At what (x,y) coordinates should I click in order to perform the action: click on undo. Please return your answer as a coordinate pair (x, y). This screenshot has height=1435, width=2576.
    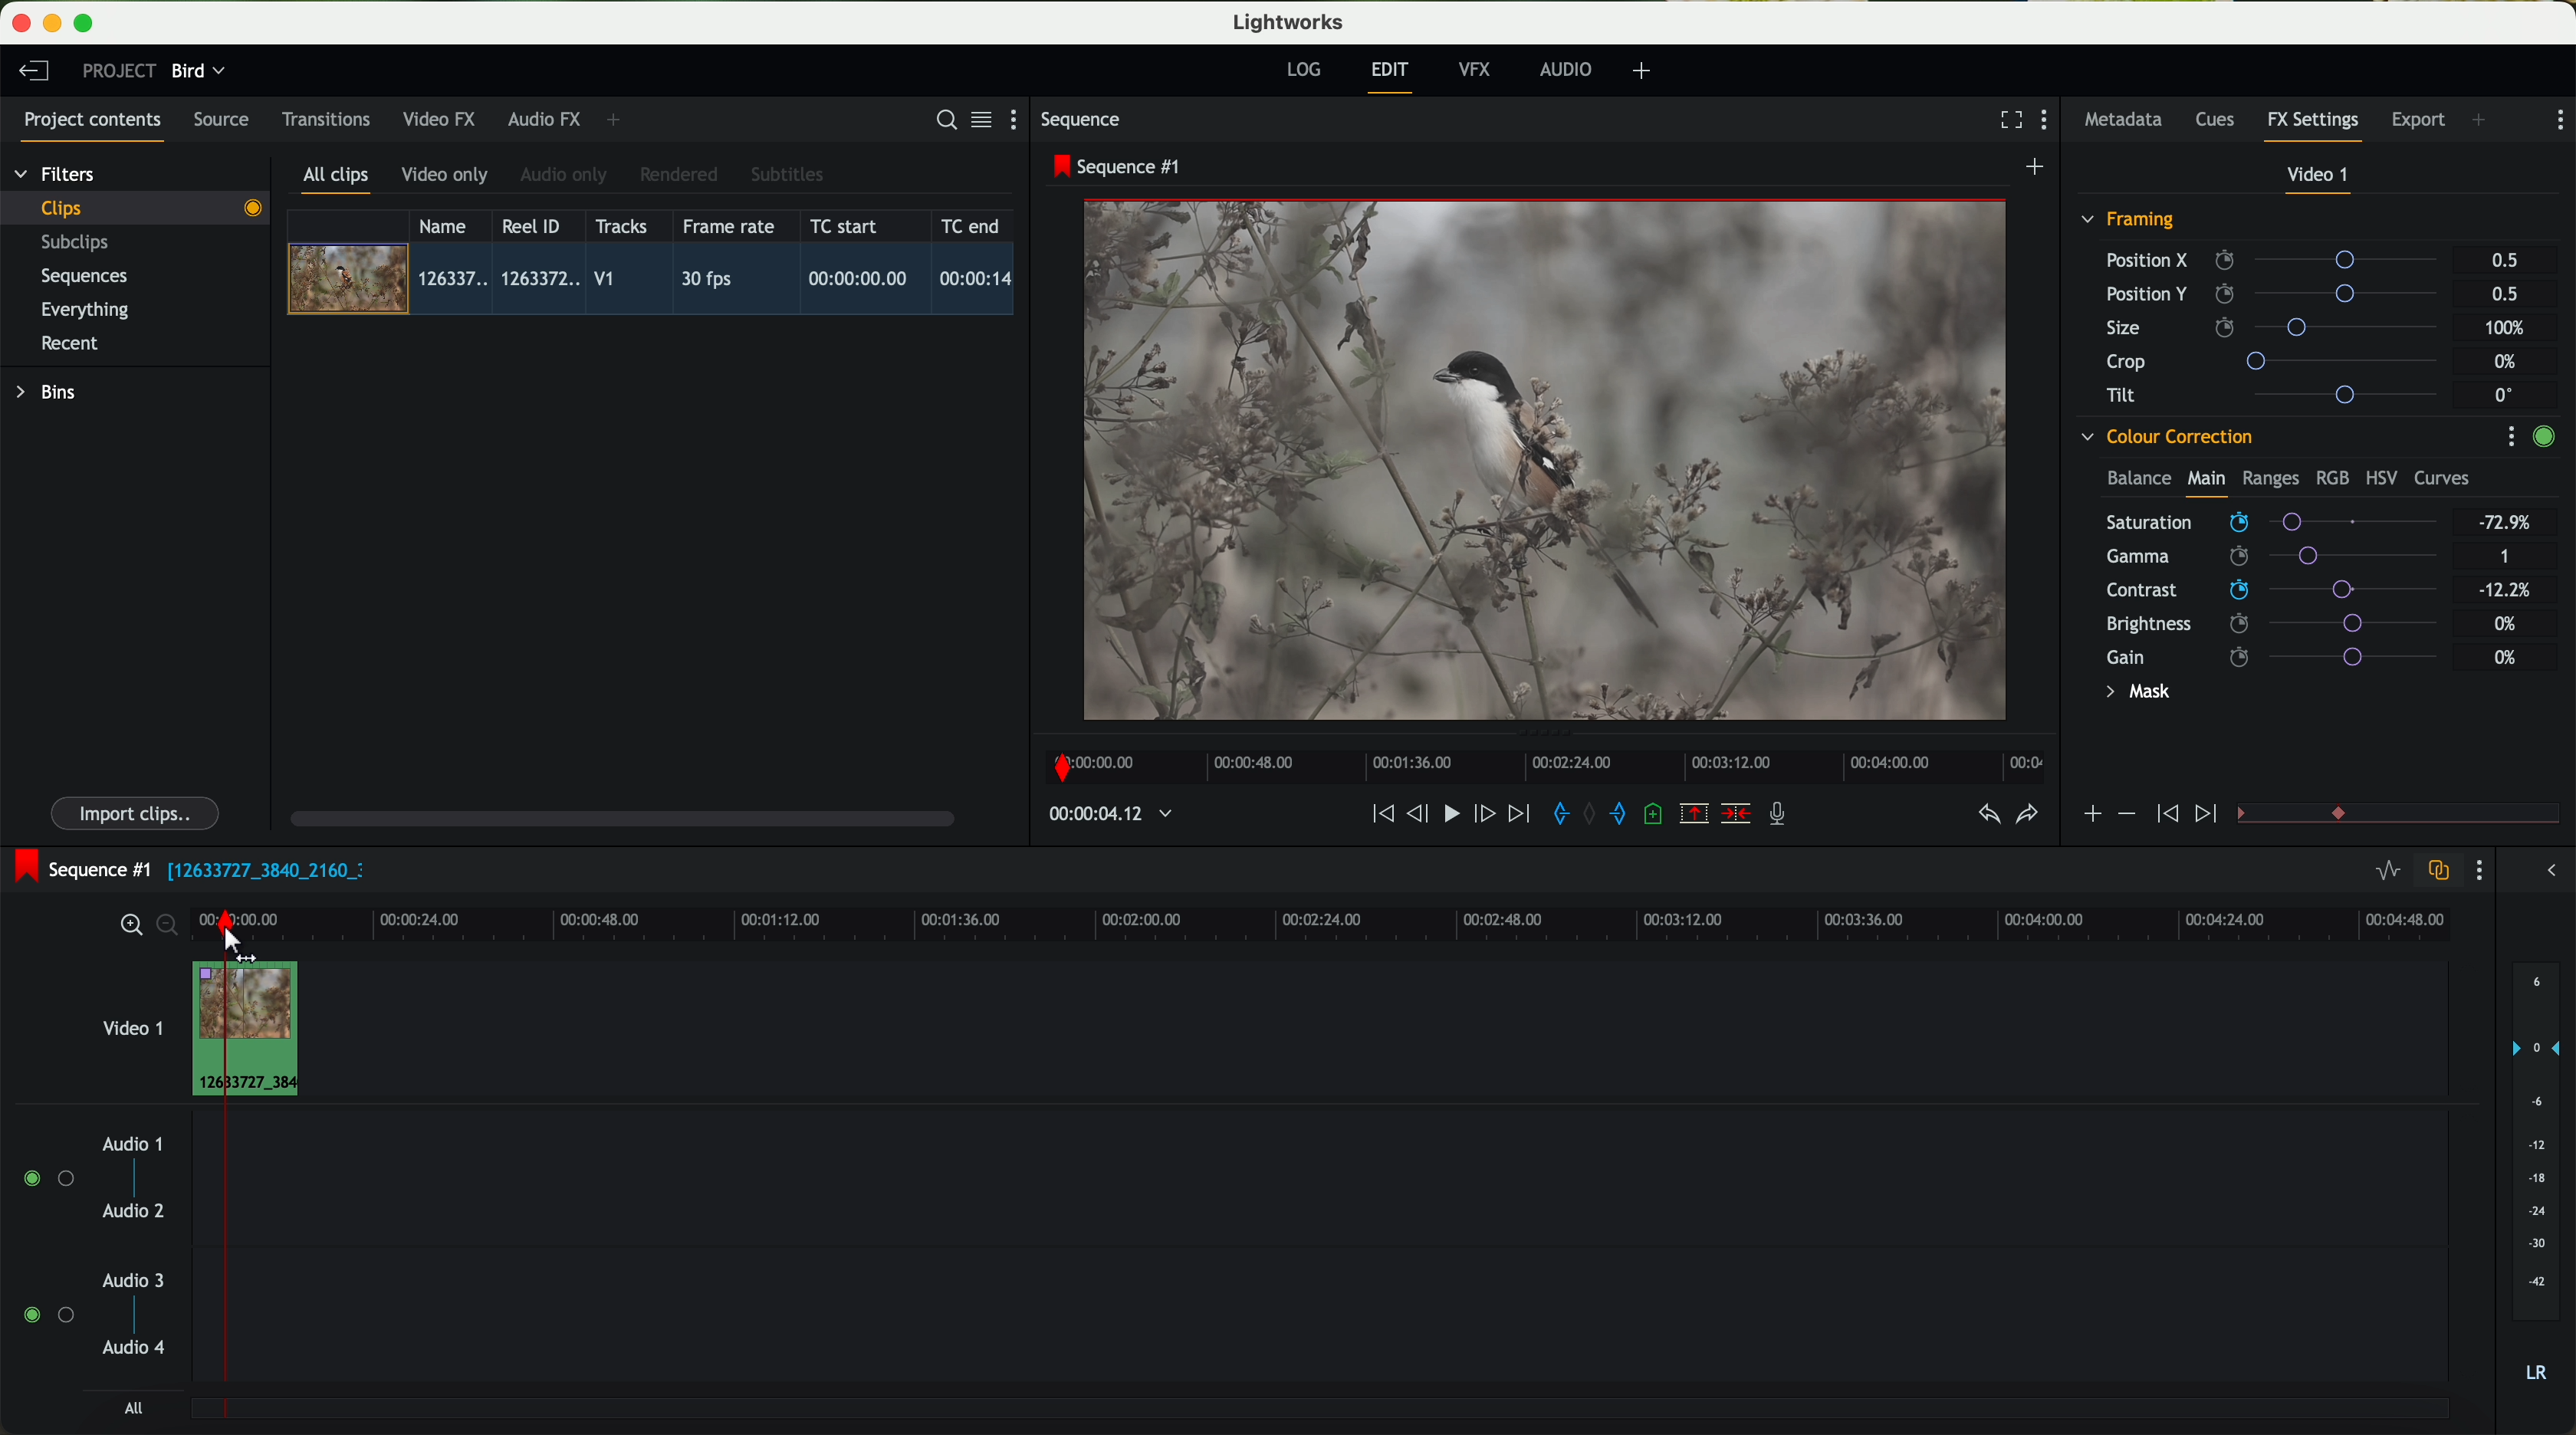
    Looking at the image, I should click on (1987, 815).